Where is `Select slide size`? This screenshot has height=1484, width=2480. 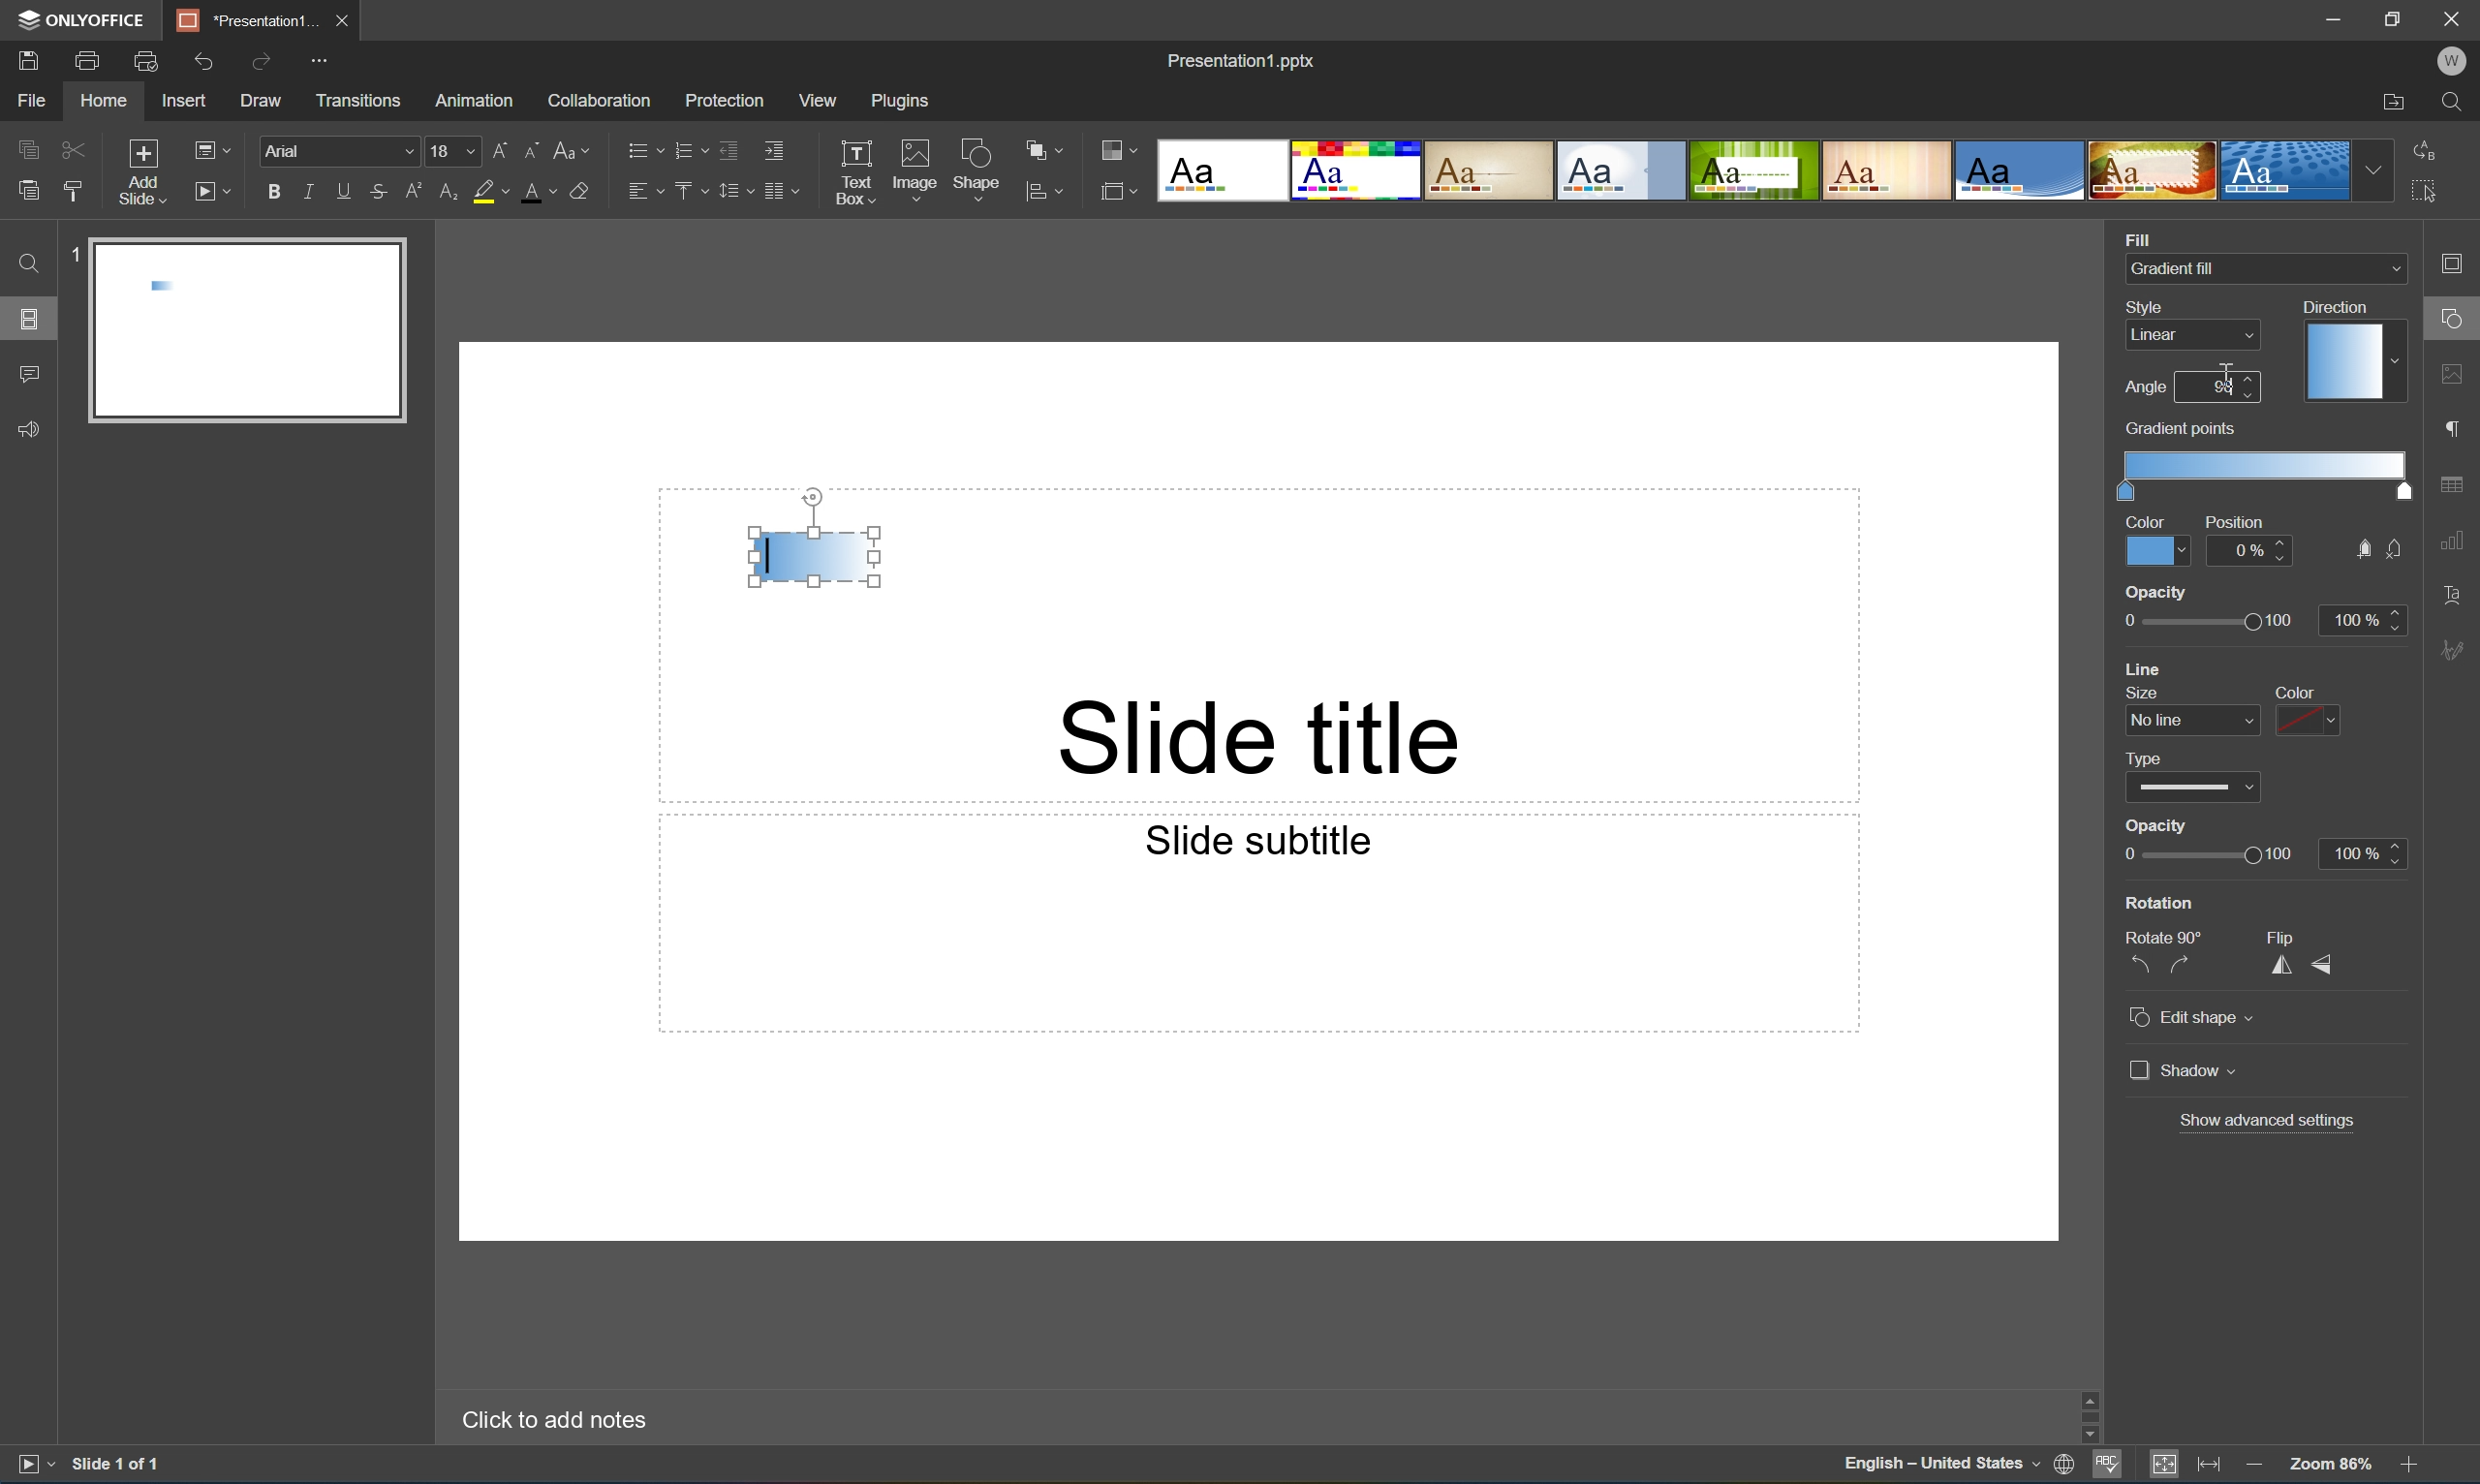
Select slide size is located at coordinates (1119, 195).